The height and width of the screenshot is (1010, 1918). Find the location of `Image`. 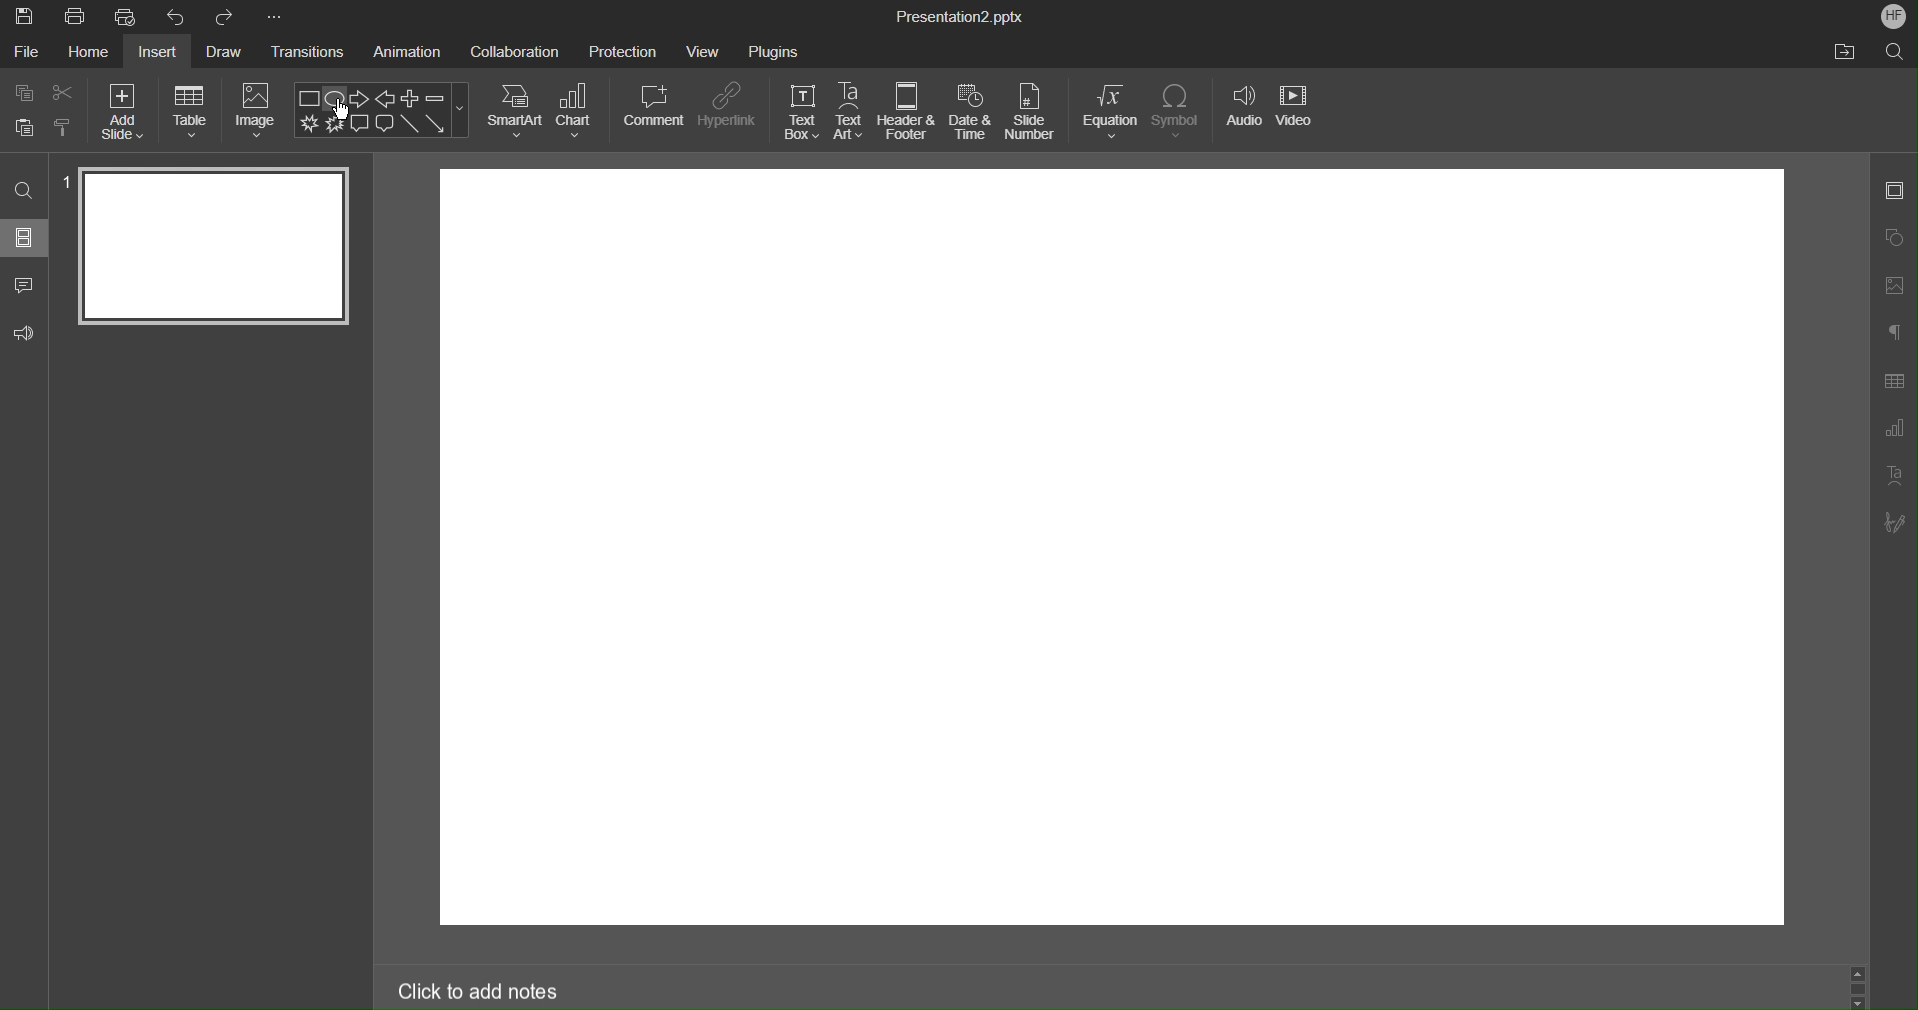

Image is located at coordinates (257, 111).